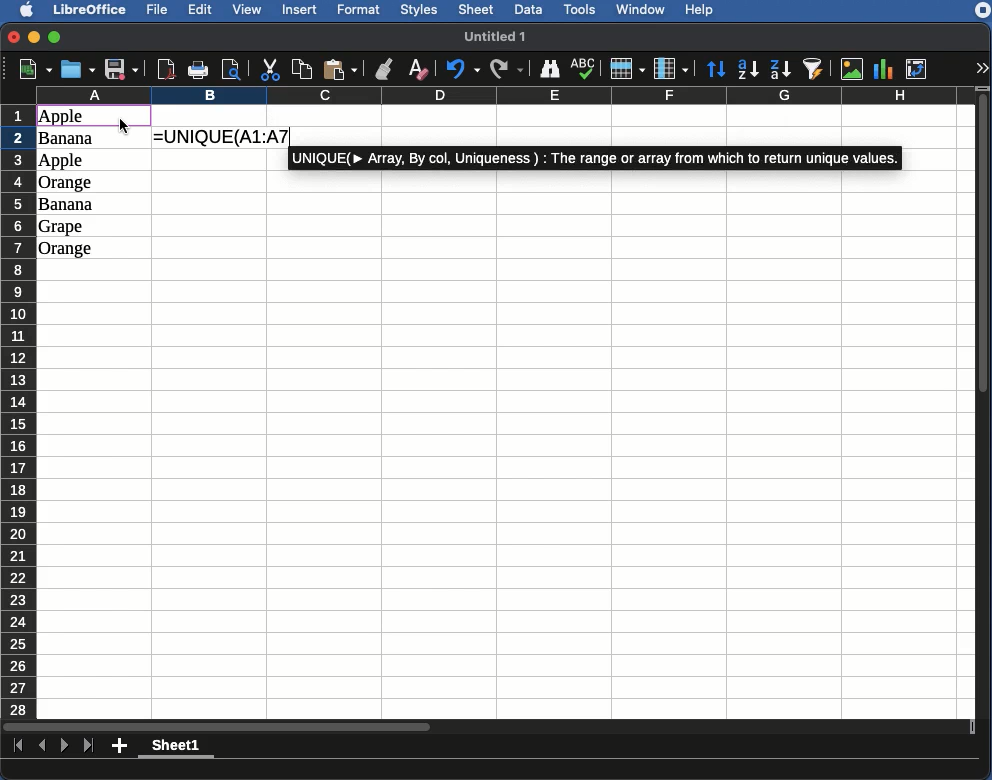 This screenshot has width=992, height=780. What do you see at coordinates (120, 748) in the screenshot?
I see `Add sheet` at bounding box center [120, 748].